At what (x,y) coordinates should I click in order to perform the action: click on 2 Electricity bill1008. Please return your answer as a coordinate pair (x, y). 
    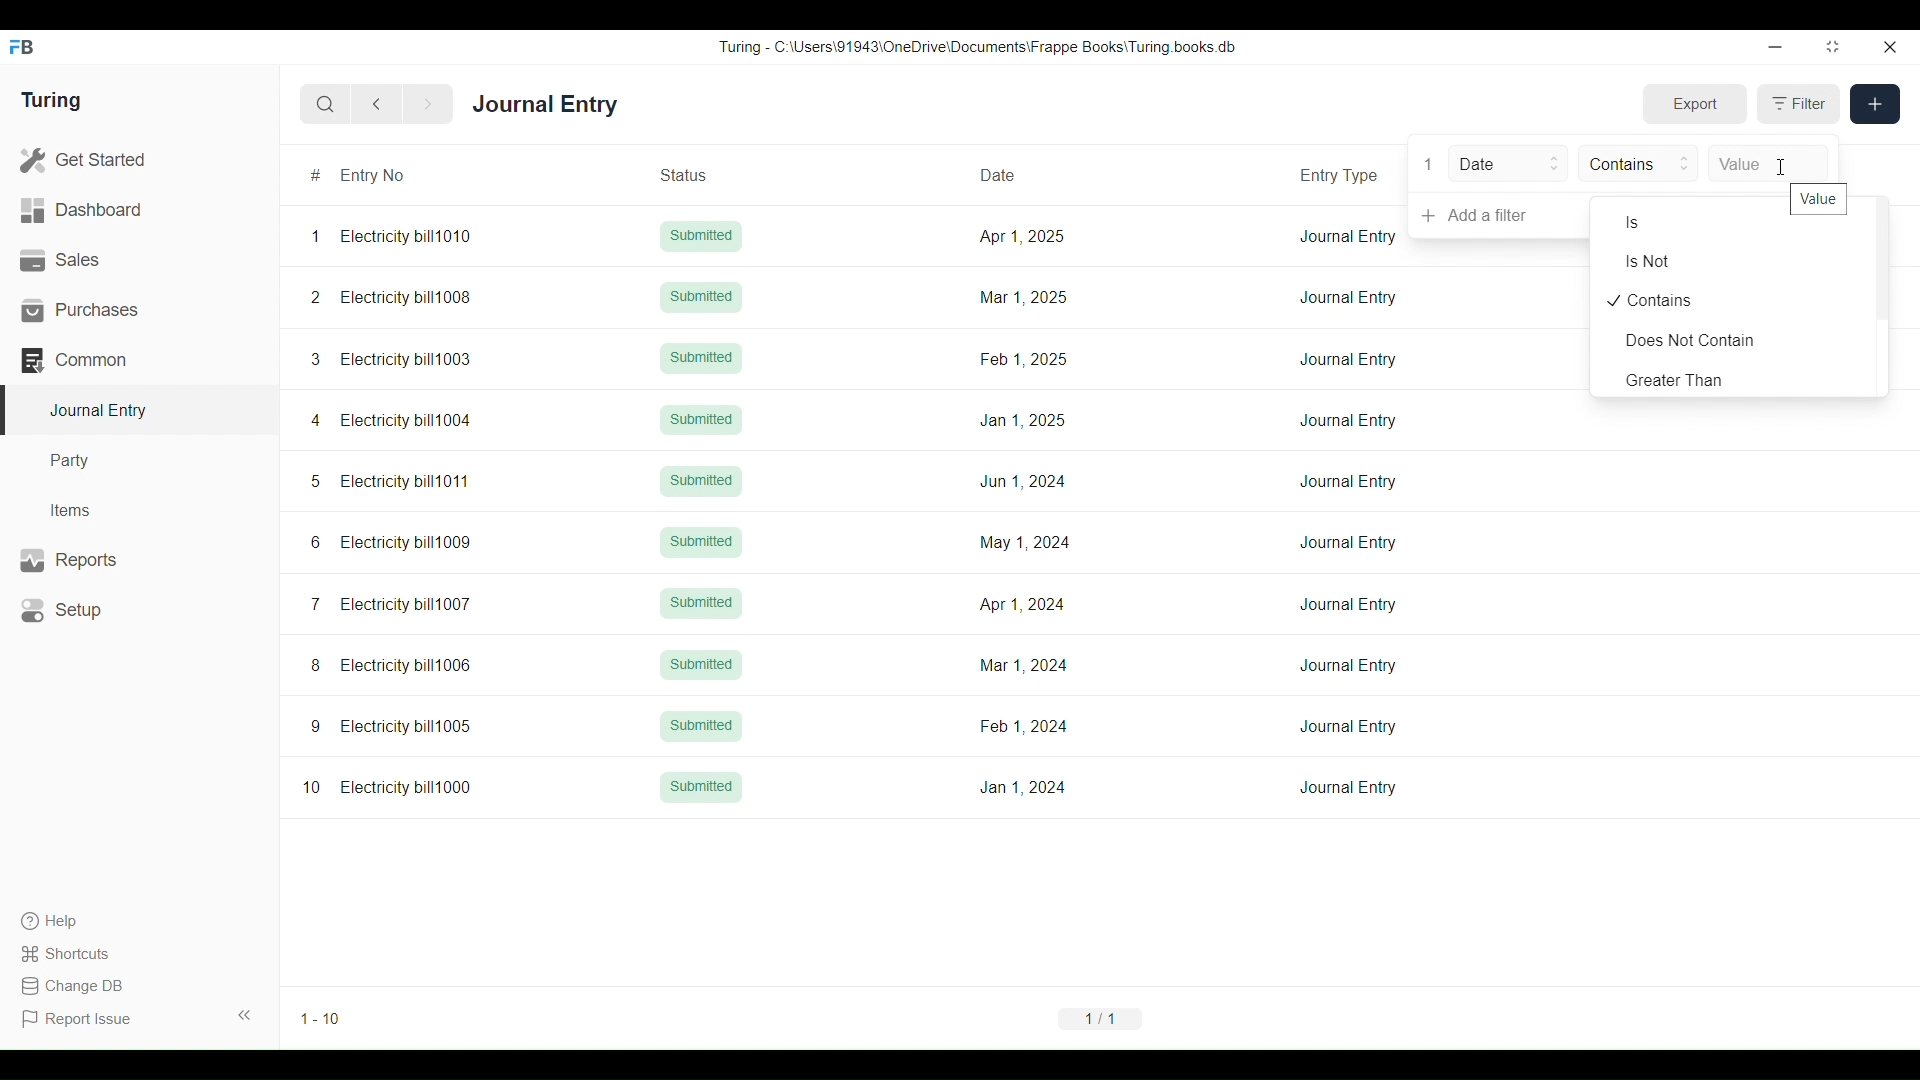
    Looking at the image, I should click on (391, 297).